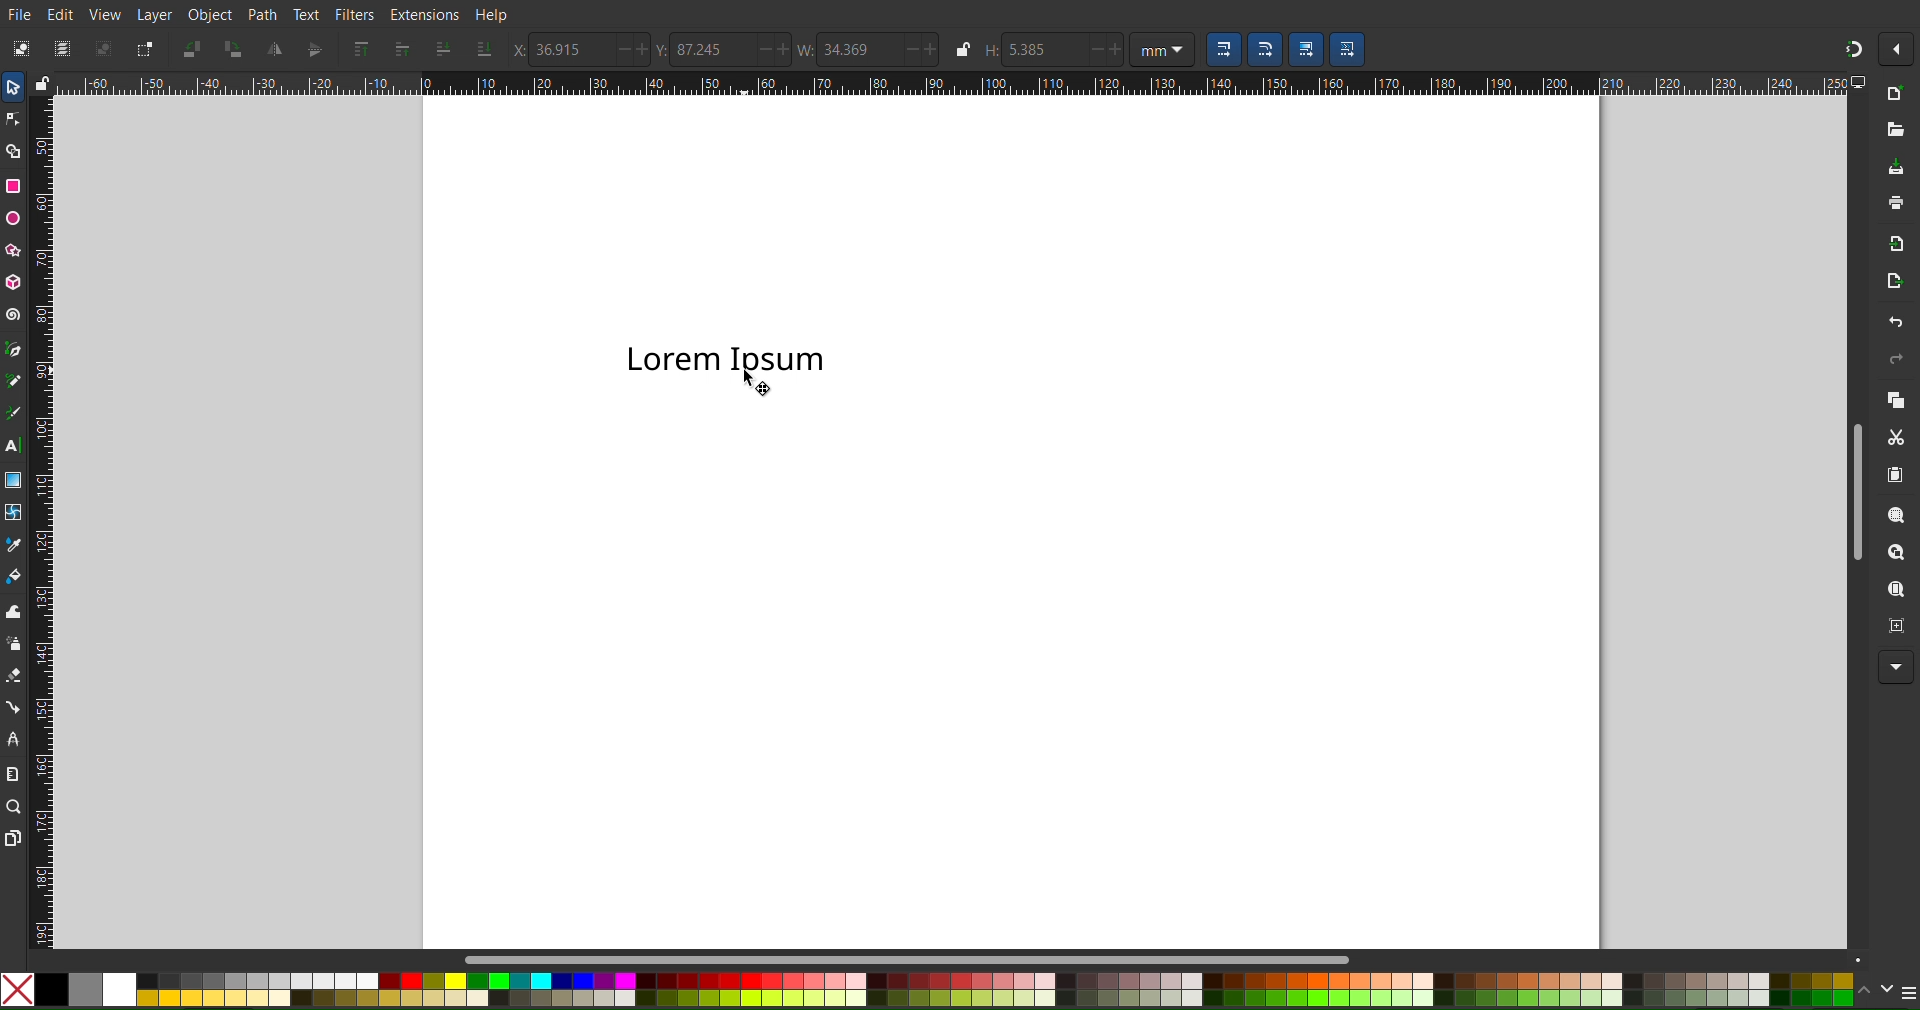 The height and width of the screenshot is (1010, 1920). What do you see at coordinates (193, 48) in the screenshot?
I see `Rotate CCW` at bounding box center [193, 48].